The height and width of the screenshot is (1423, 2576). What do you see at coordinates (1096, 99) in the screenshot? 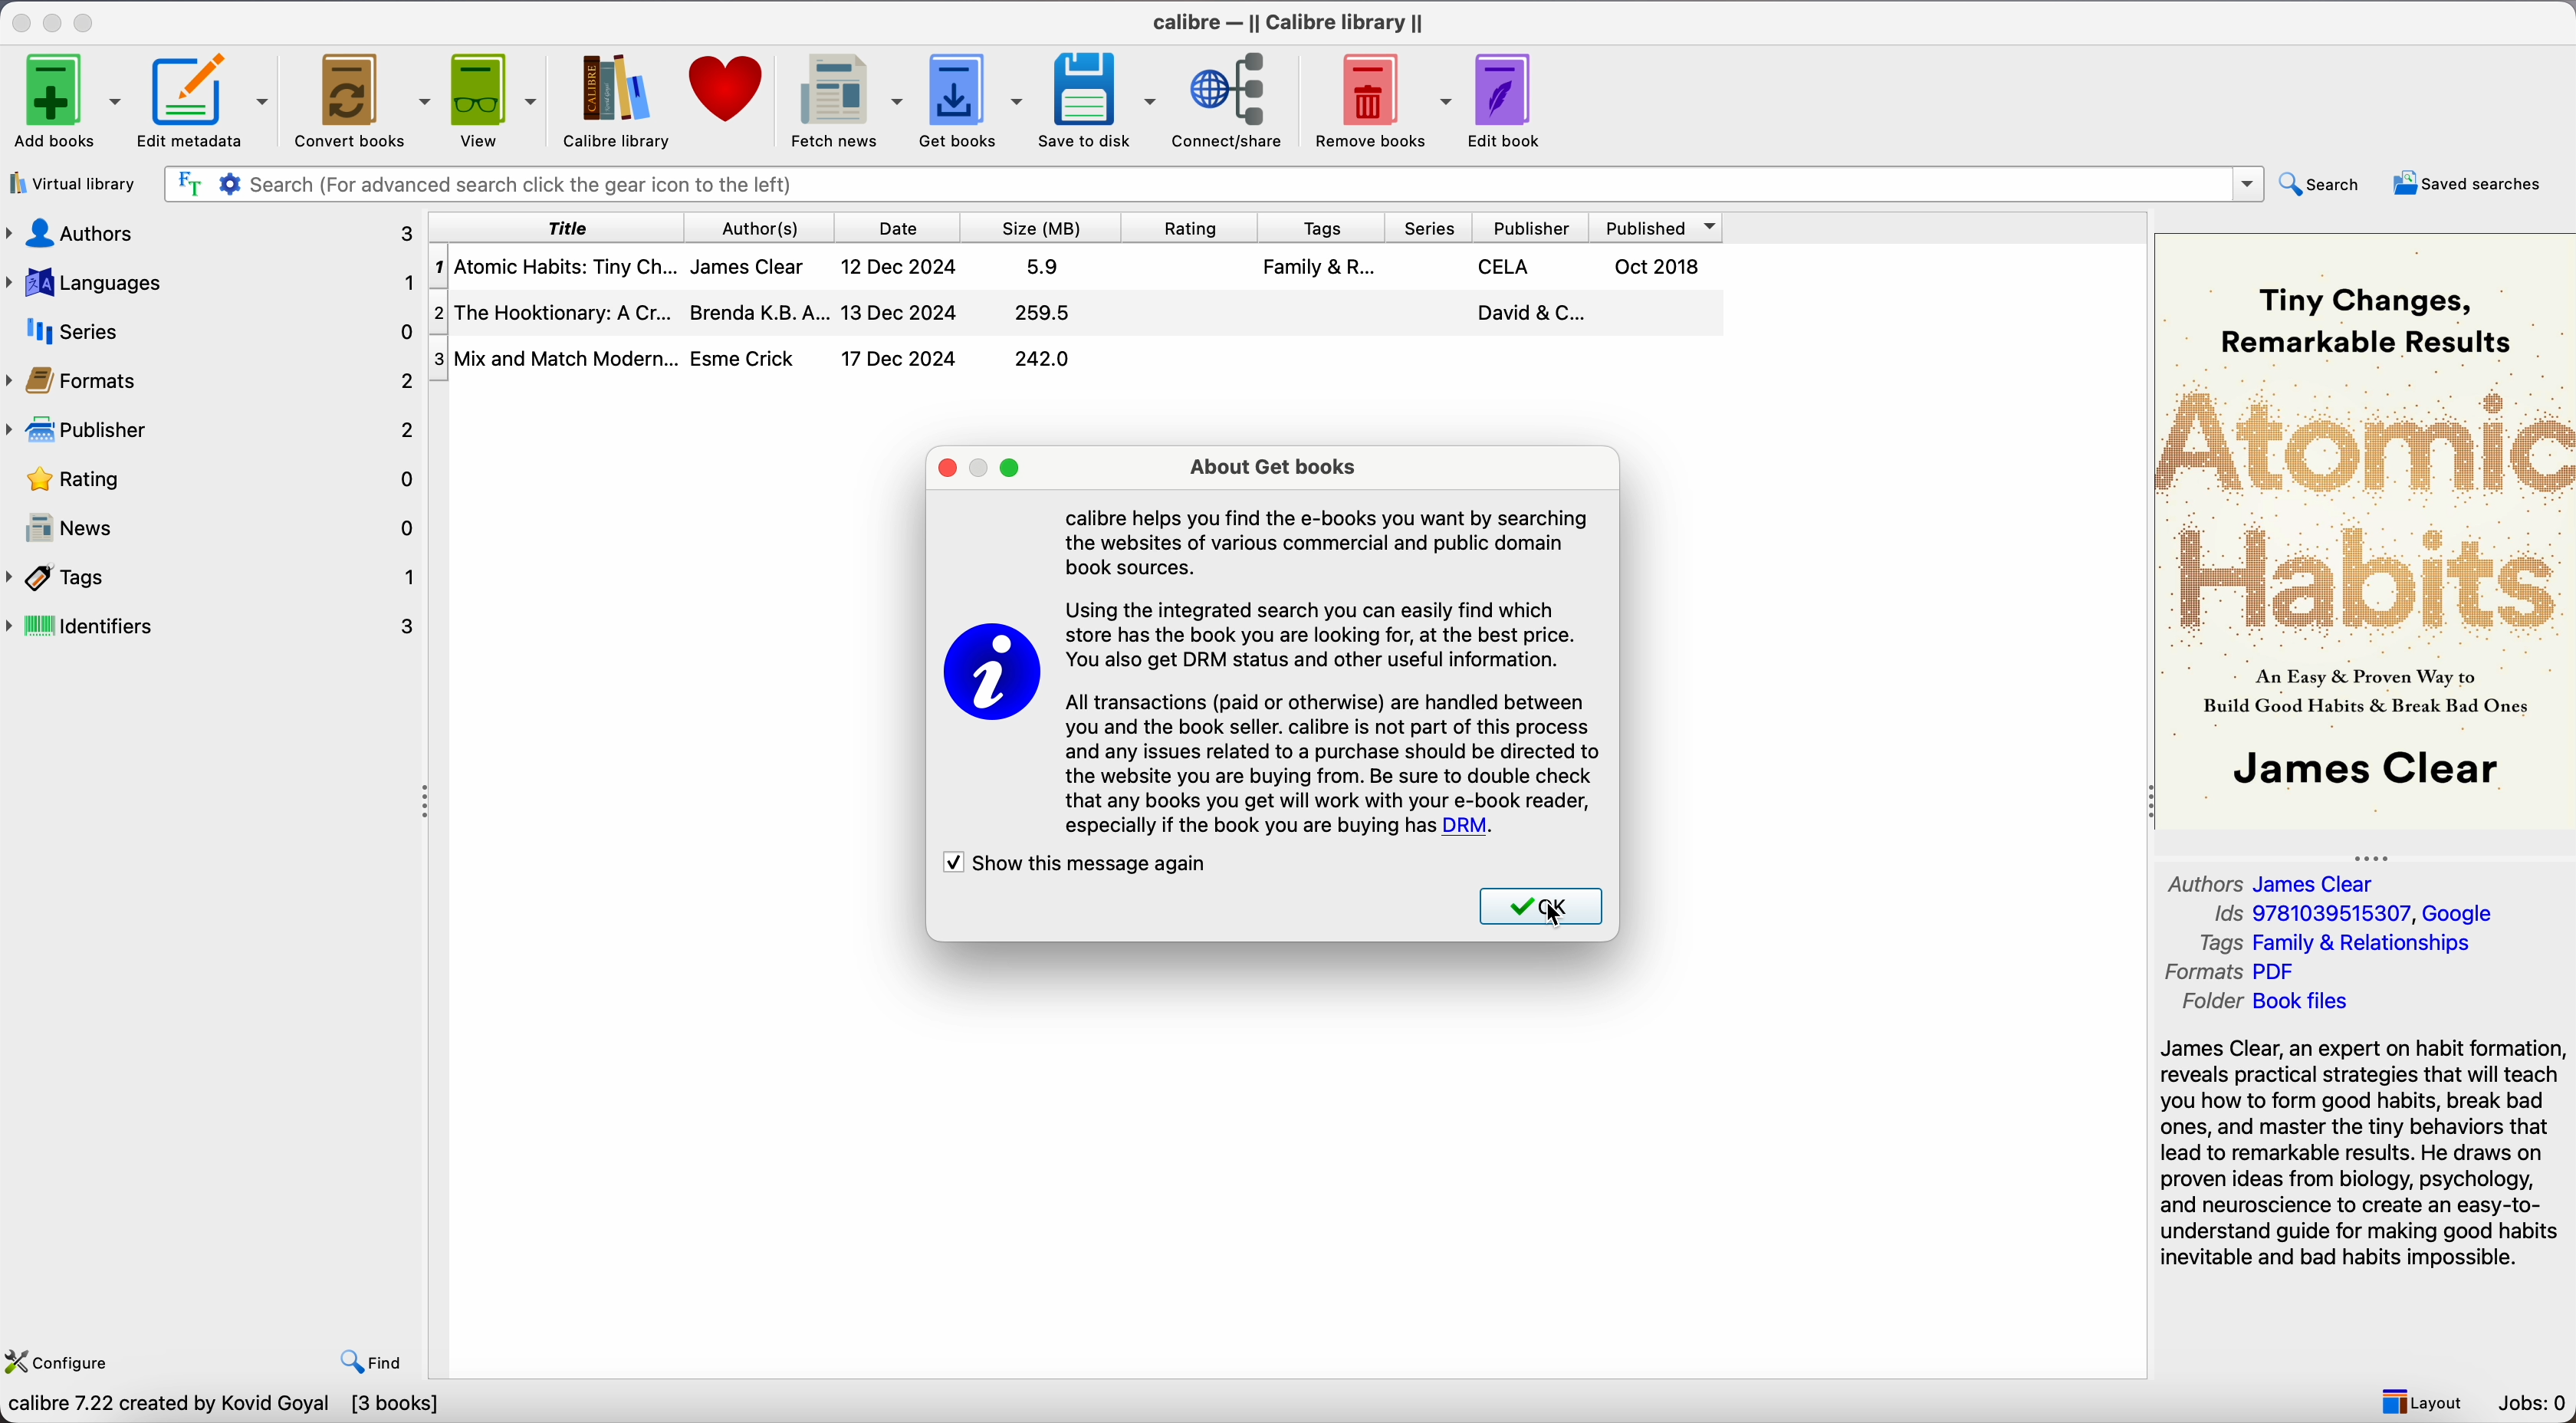
I see `save to disk` at bounding box center [1096, 99].